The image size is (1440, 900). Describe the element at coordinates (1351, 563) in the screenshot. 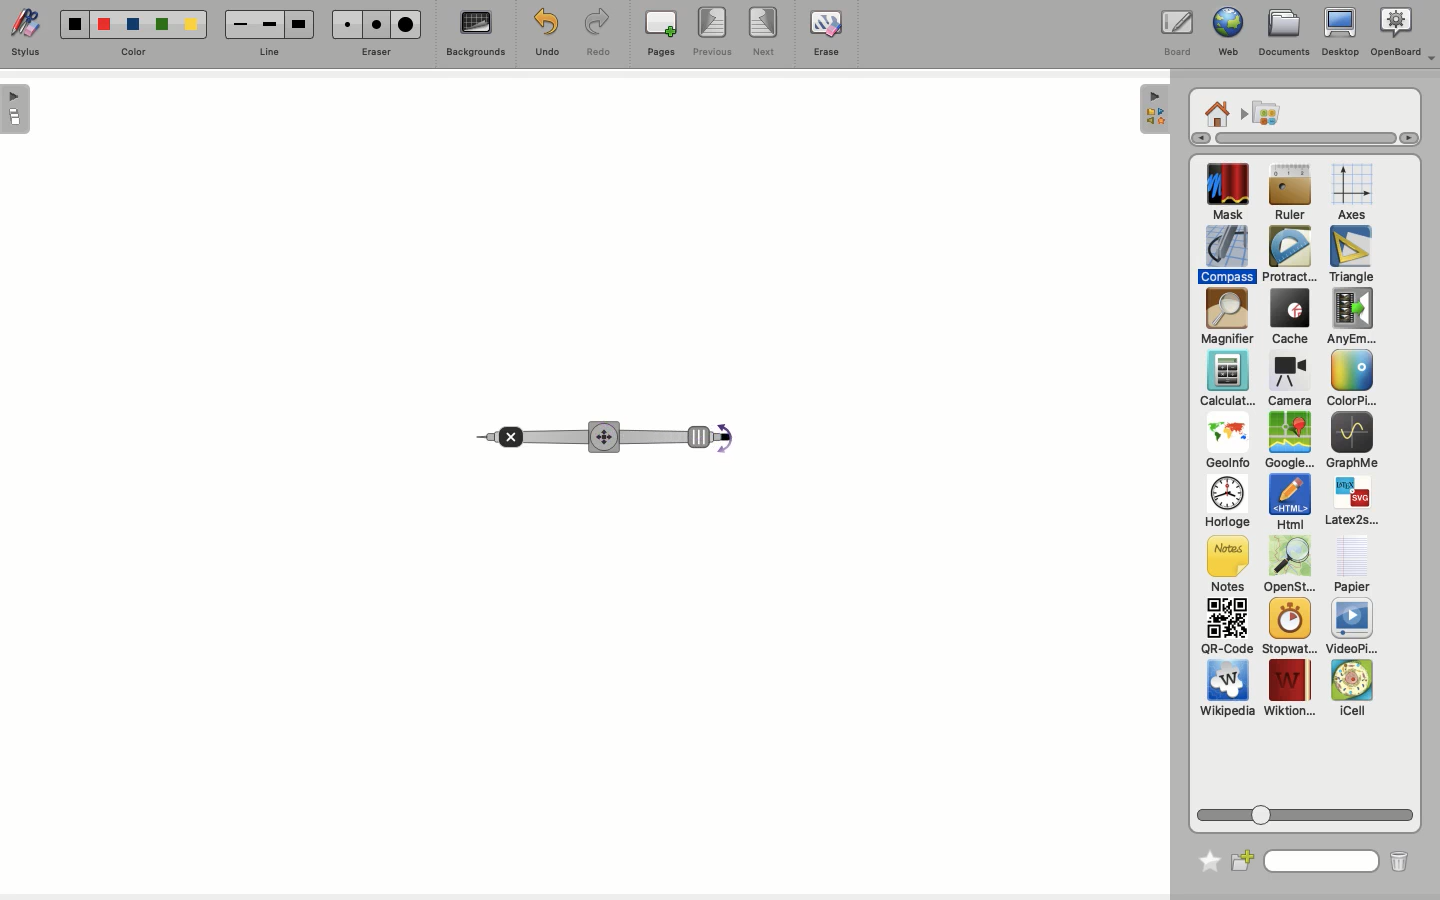

I see `Papier` at that location.